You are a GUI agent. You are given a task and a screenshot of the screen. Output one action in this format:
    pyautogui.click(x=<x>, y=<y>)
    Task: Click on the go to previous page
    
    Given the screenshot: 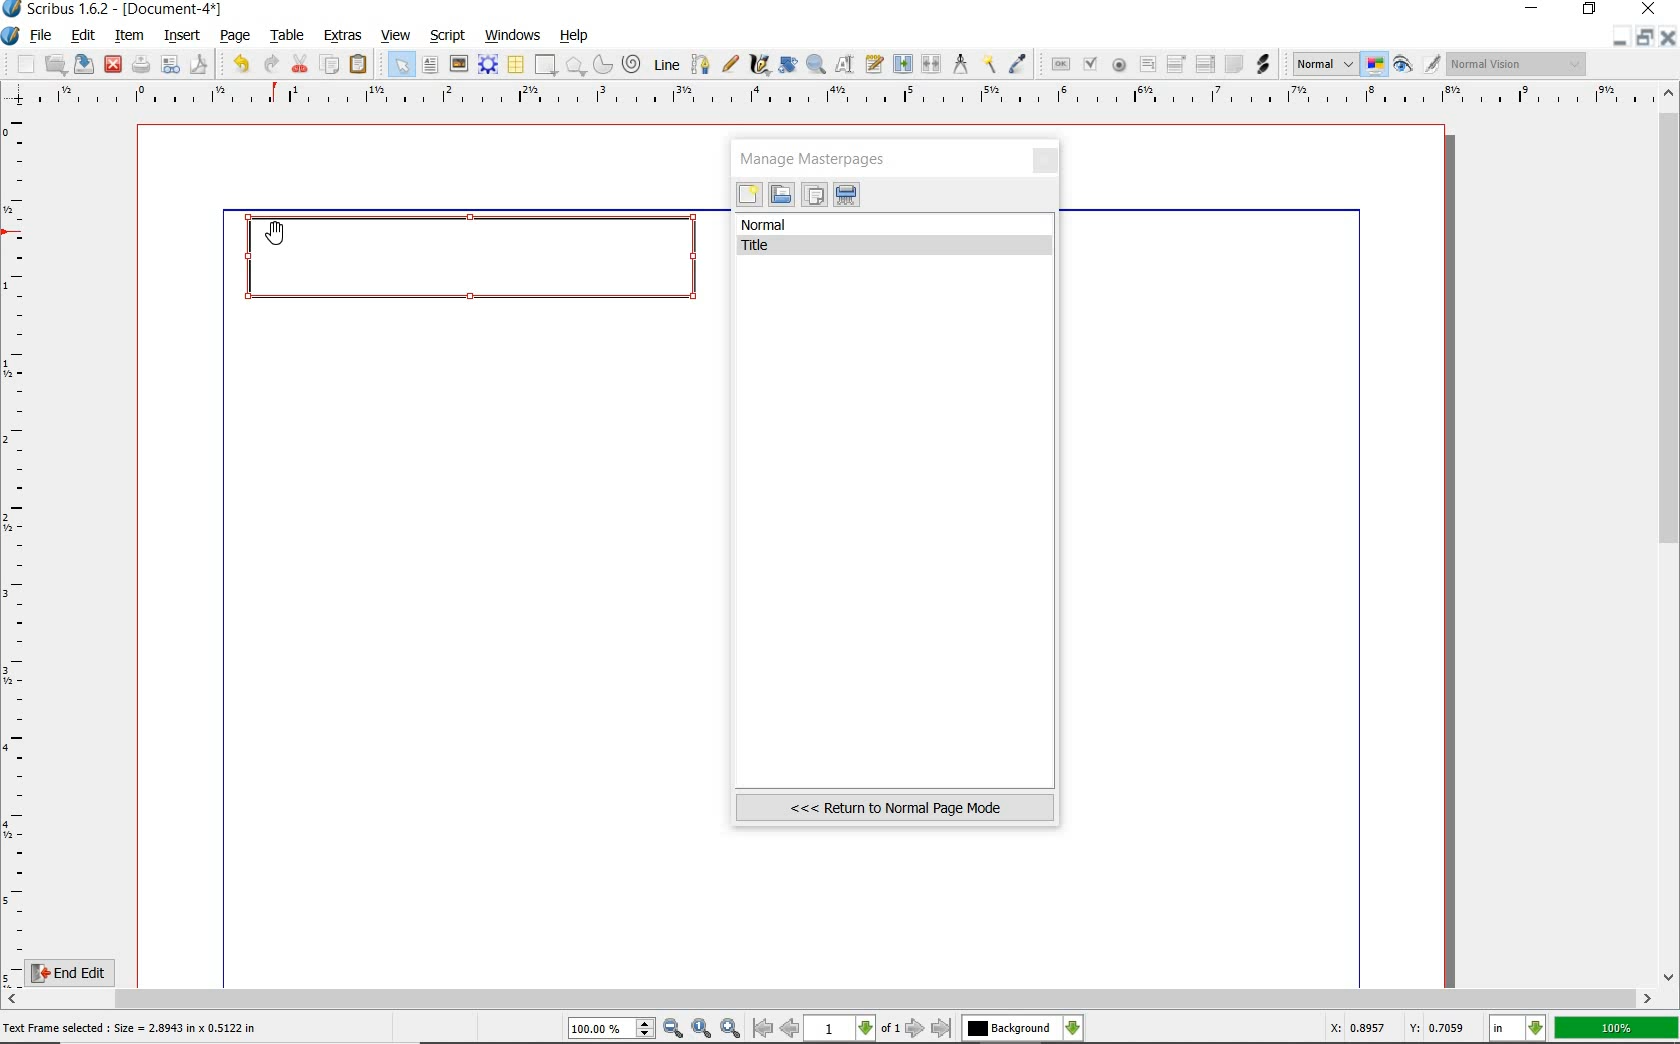 What is the action you would take?
    pyautogui.click(x=792, y=1029)
    